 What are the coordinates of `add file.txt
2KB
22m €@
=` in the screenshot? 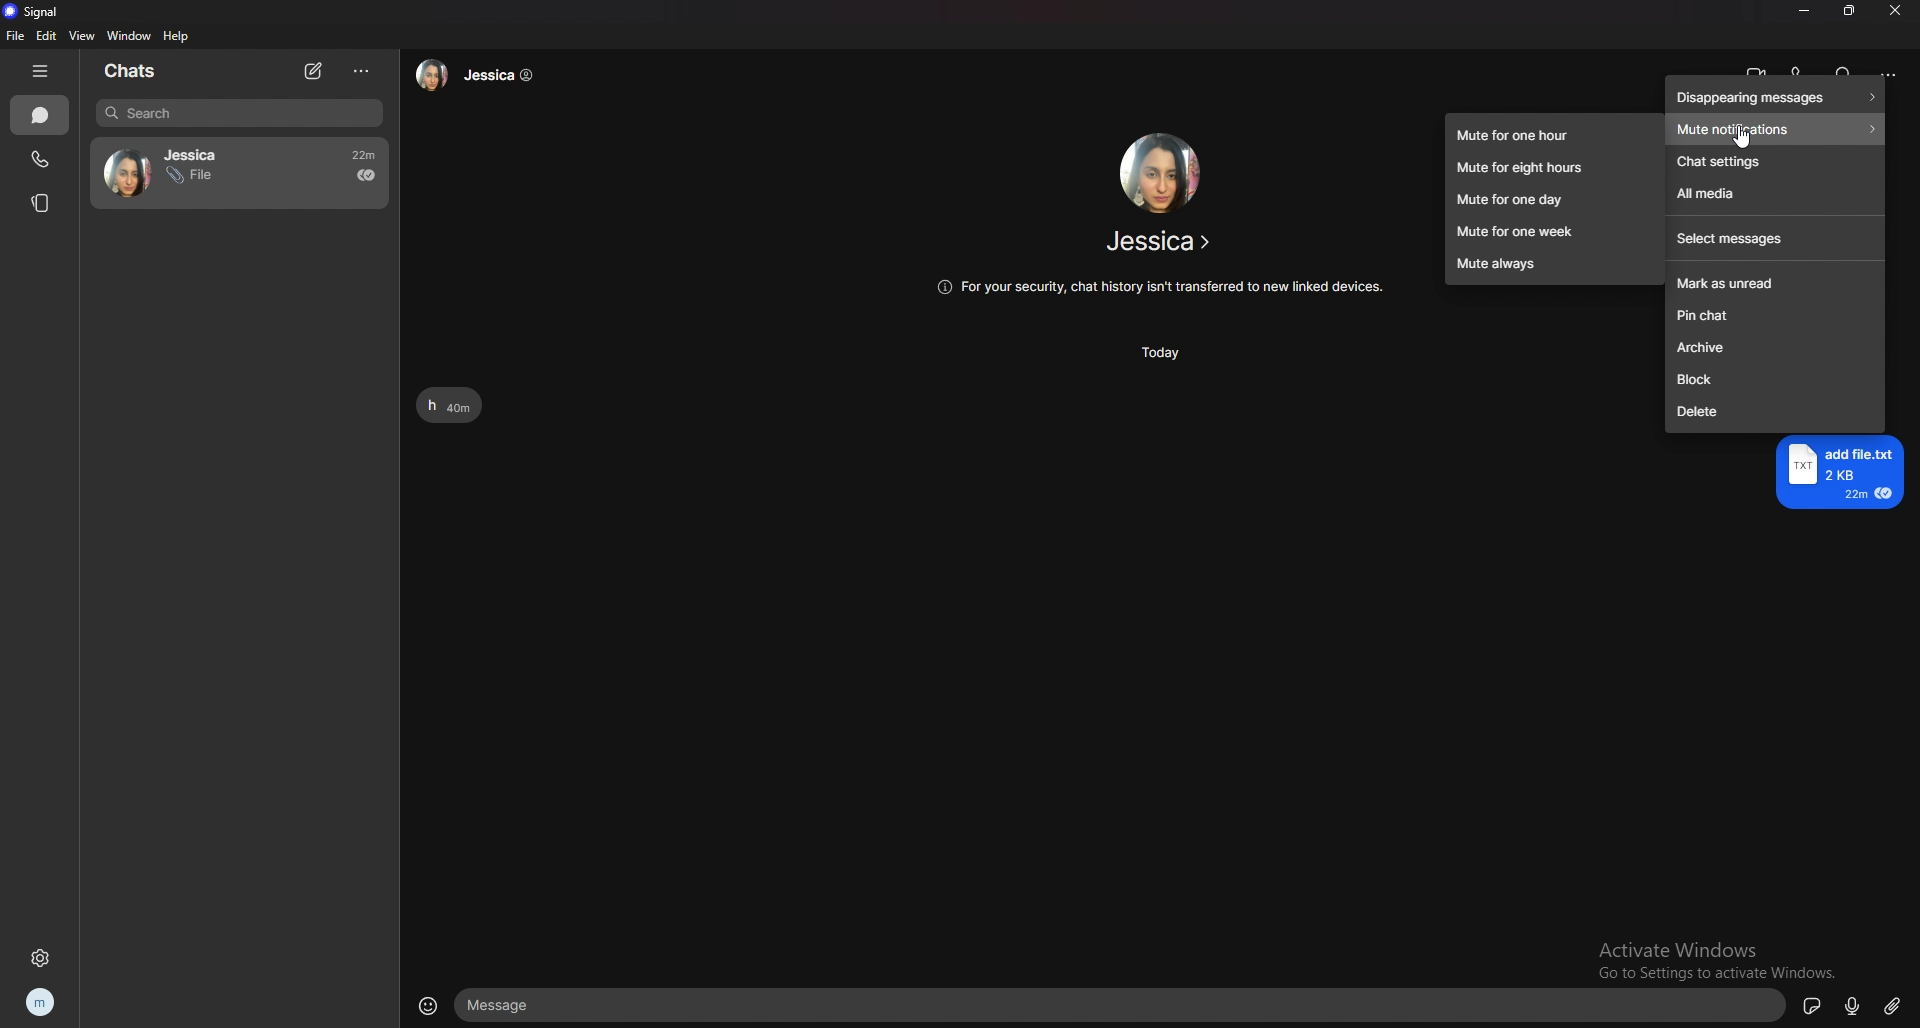 It's located at (1845, 473).